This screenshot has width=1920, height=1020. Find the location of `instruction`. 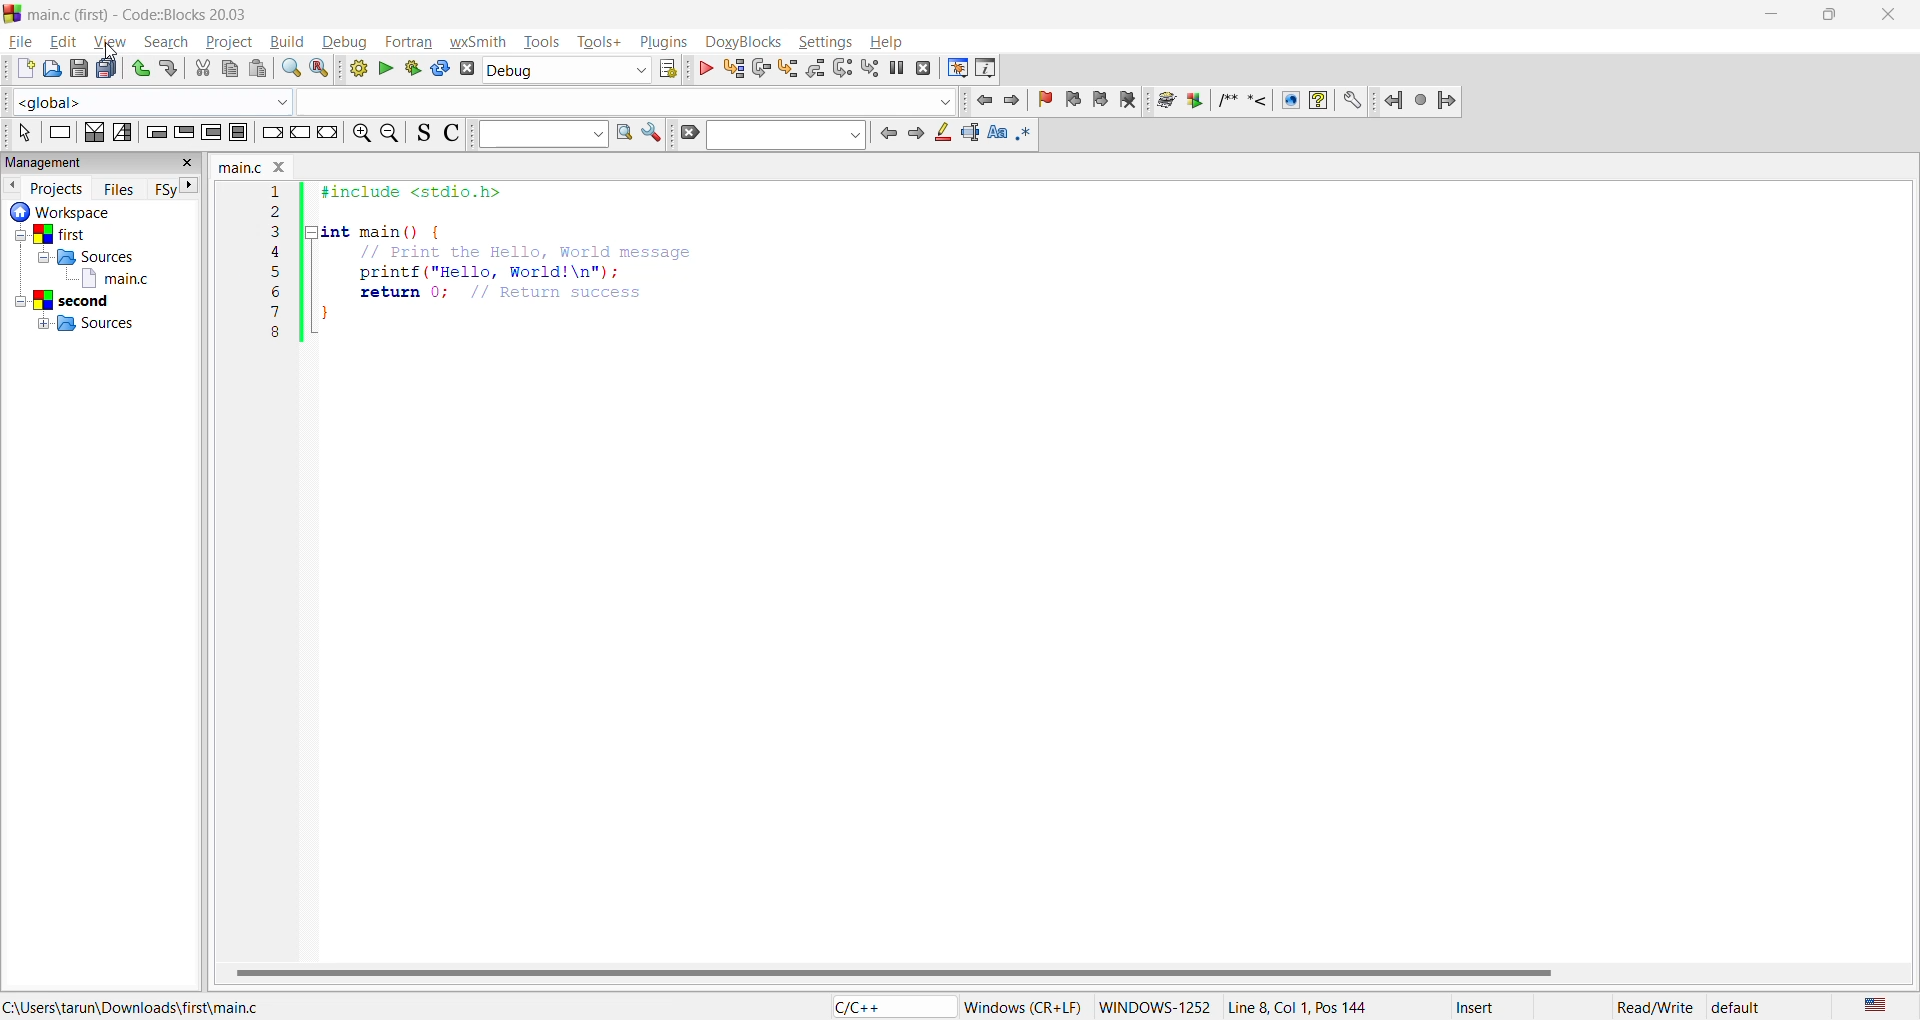

instruction is located at coordinates (59, 131).